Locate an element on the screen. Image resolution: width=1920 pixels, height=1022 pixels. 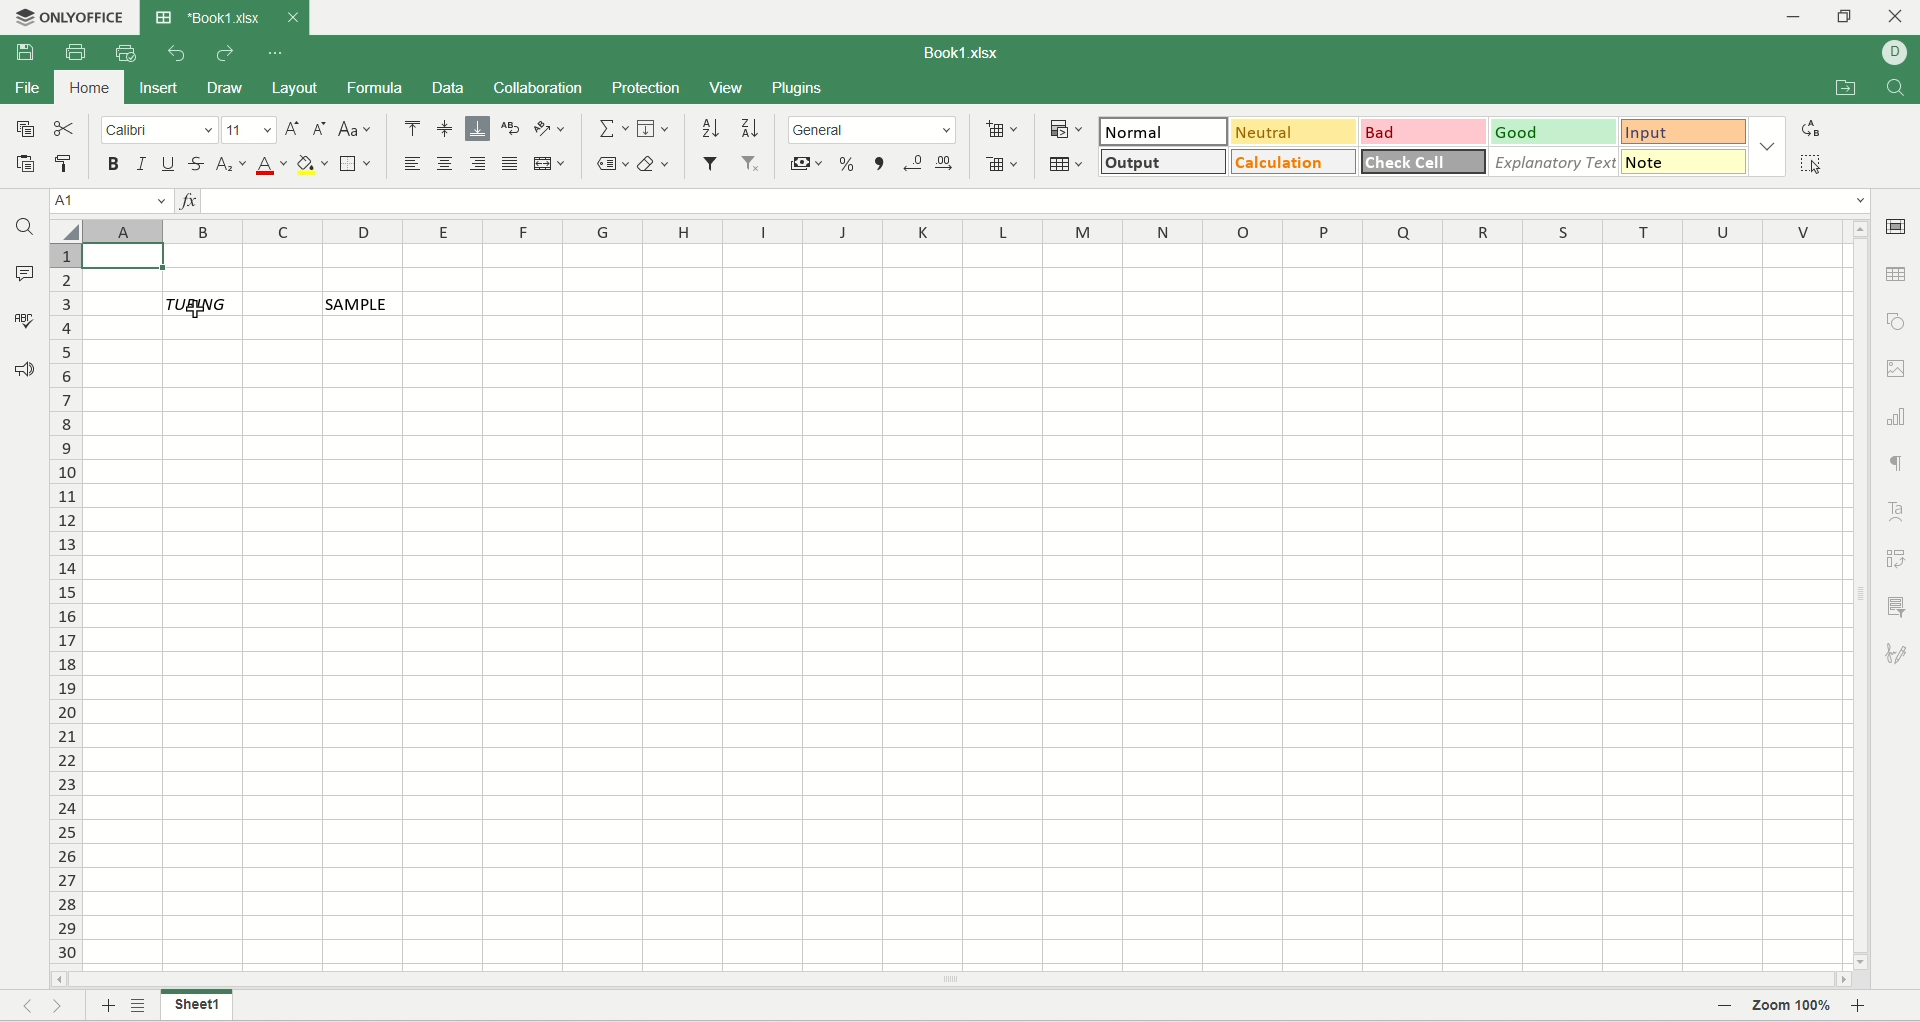
align center is located at coordinates (445, 163).